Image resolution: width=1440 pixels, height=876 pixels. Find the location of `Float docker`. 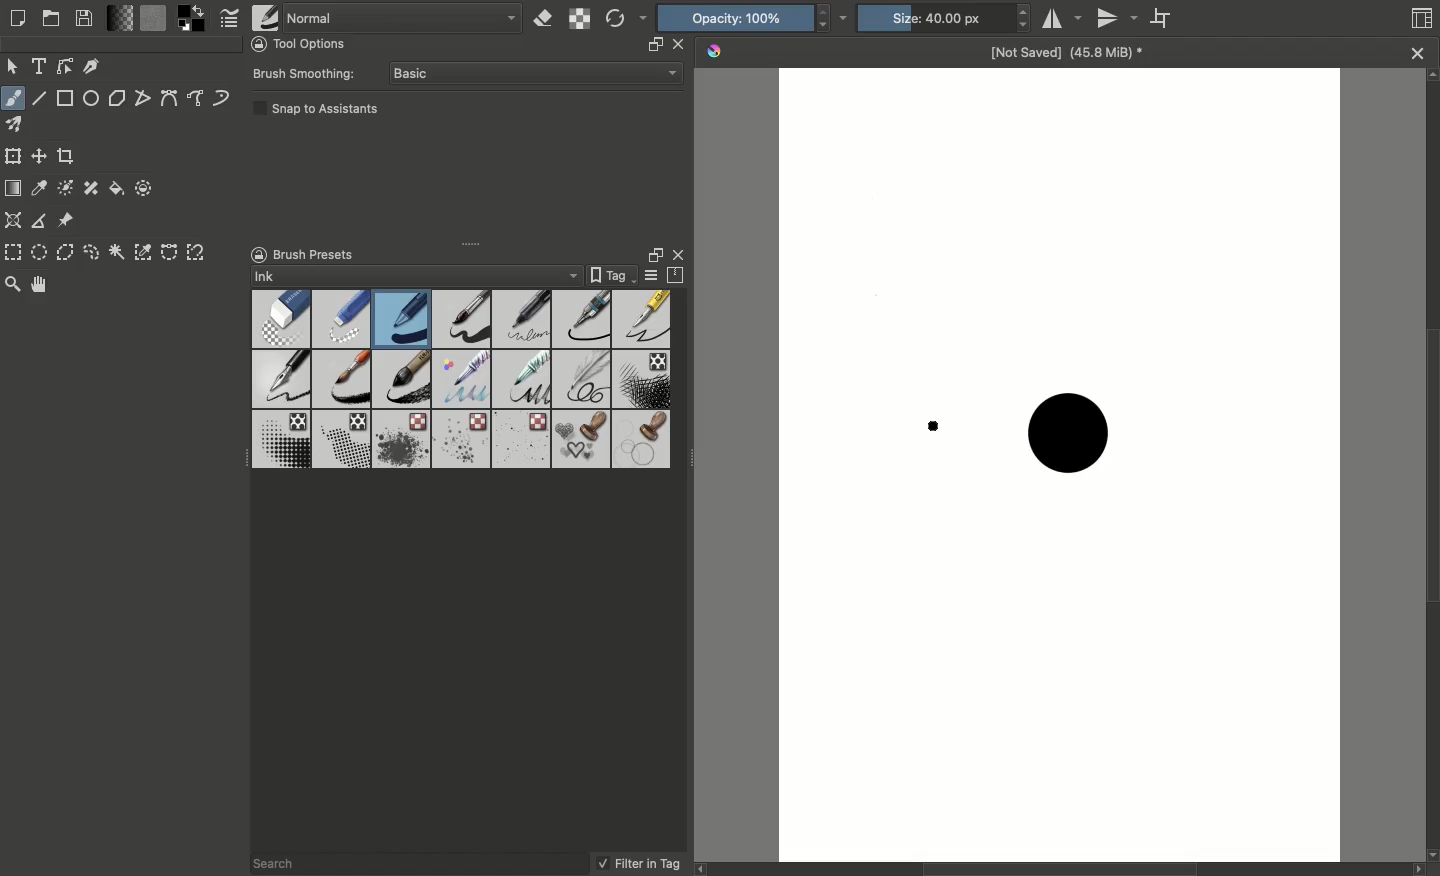

Float docker is located at coordinates (652, 254).